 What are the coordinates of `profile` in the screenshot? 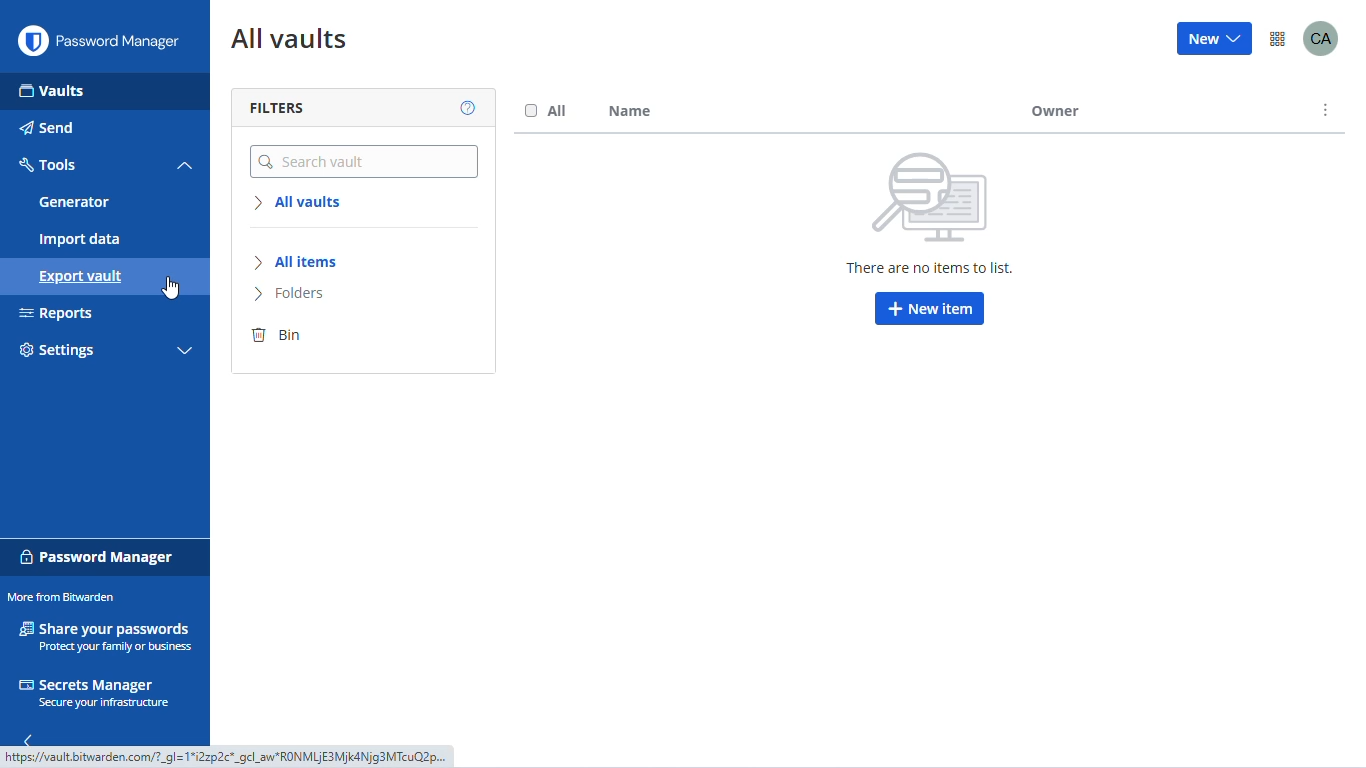 It's located at (1322, 38).